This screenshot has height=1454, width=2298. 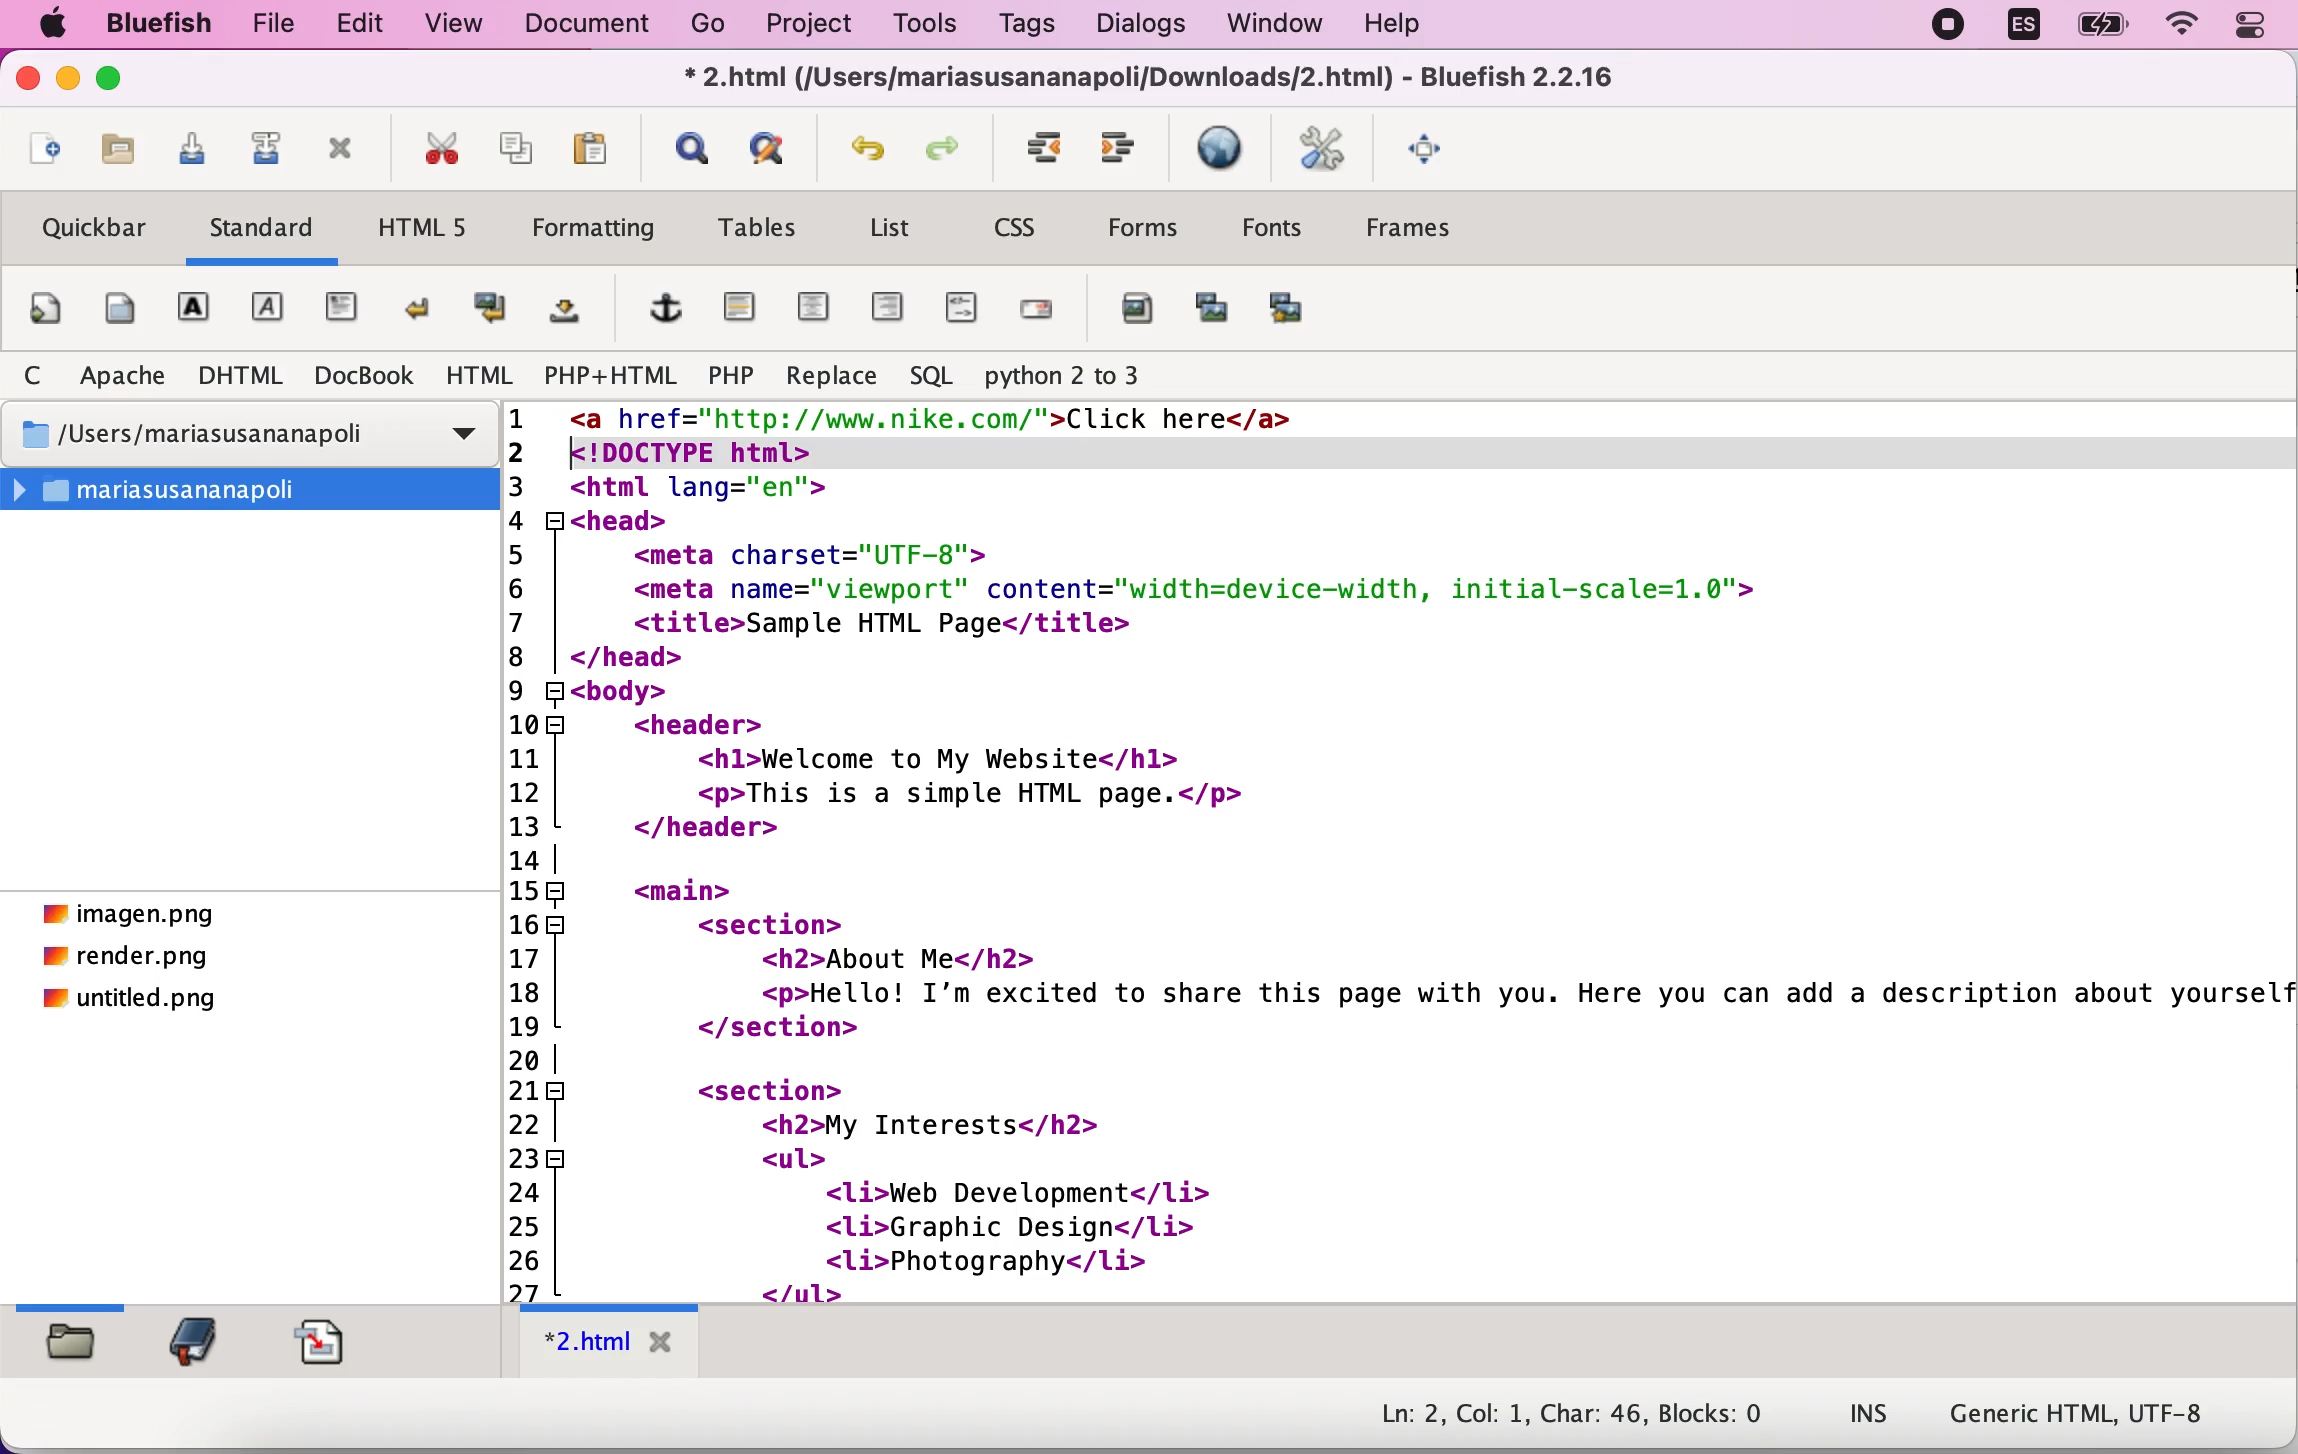 What do you see at coordinates (1149, 227) in the screenshot?
I see `forms` at bounding box center [1149, 227].